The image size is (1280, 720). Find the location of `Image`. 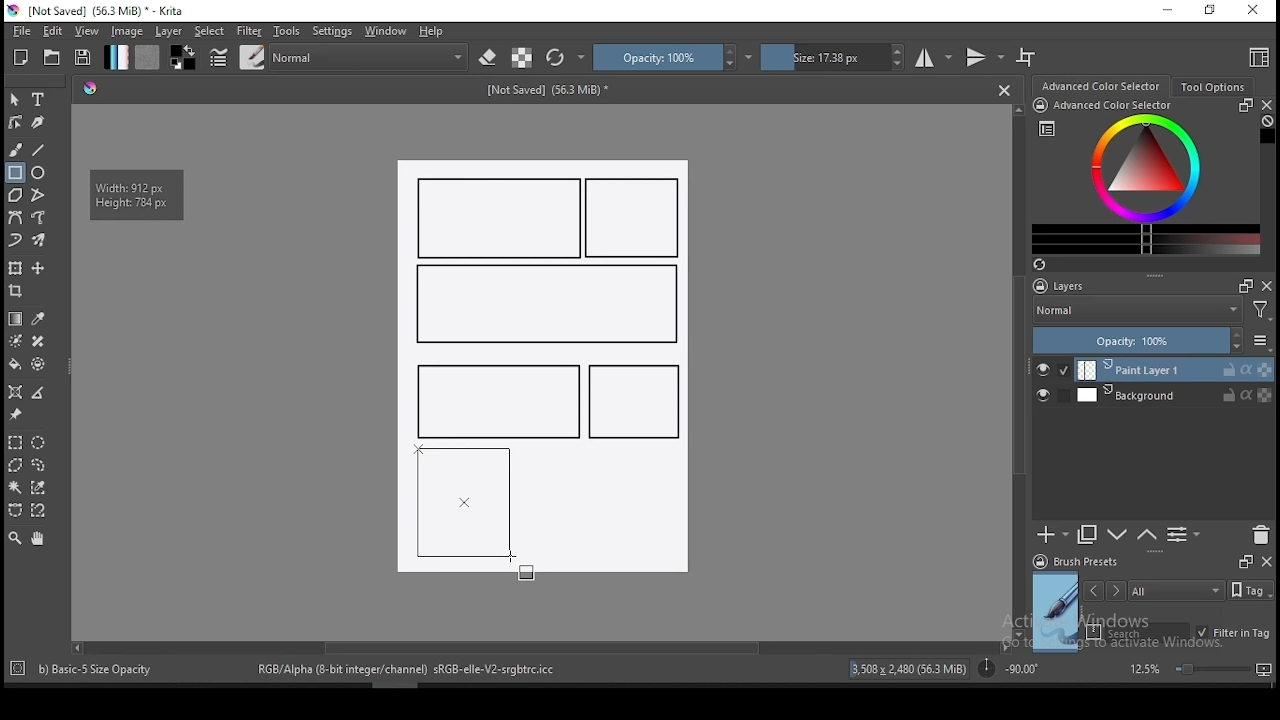

Image is located at coordinates (614, 515).